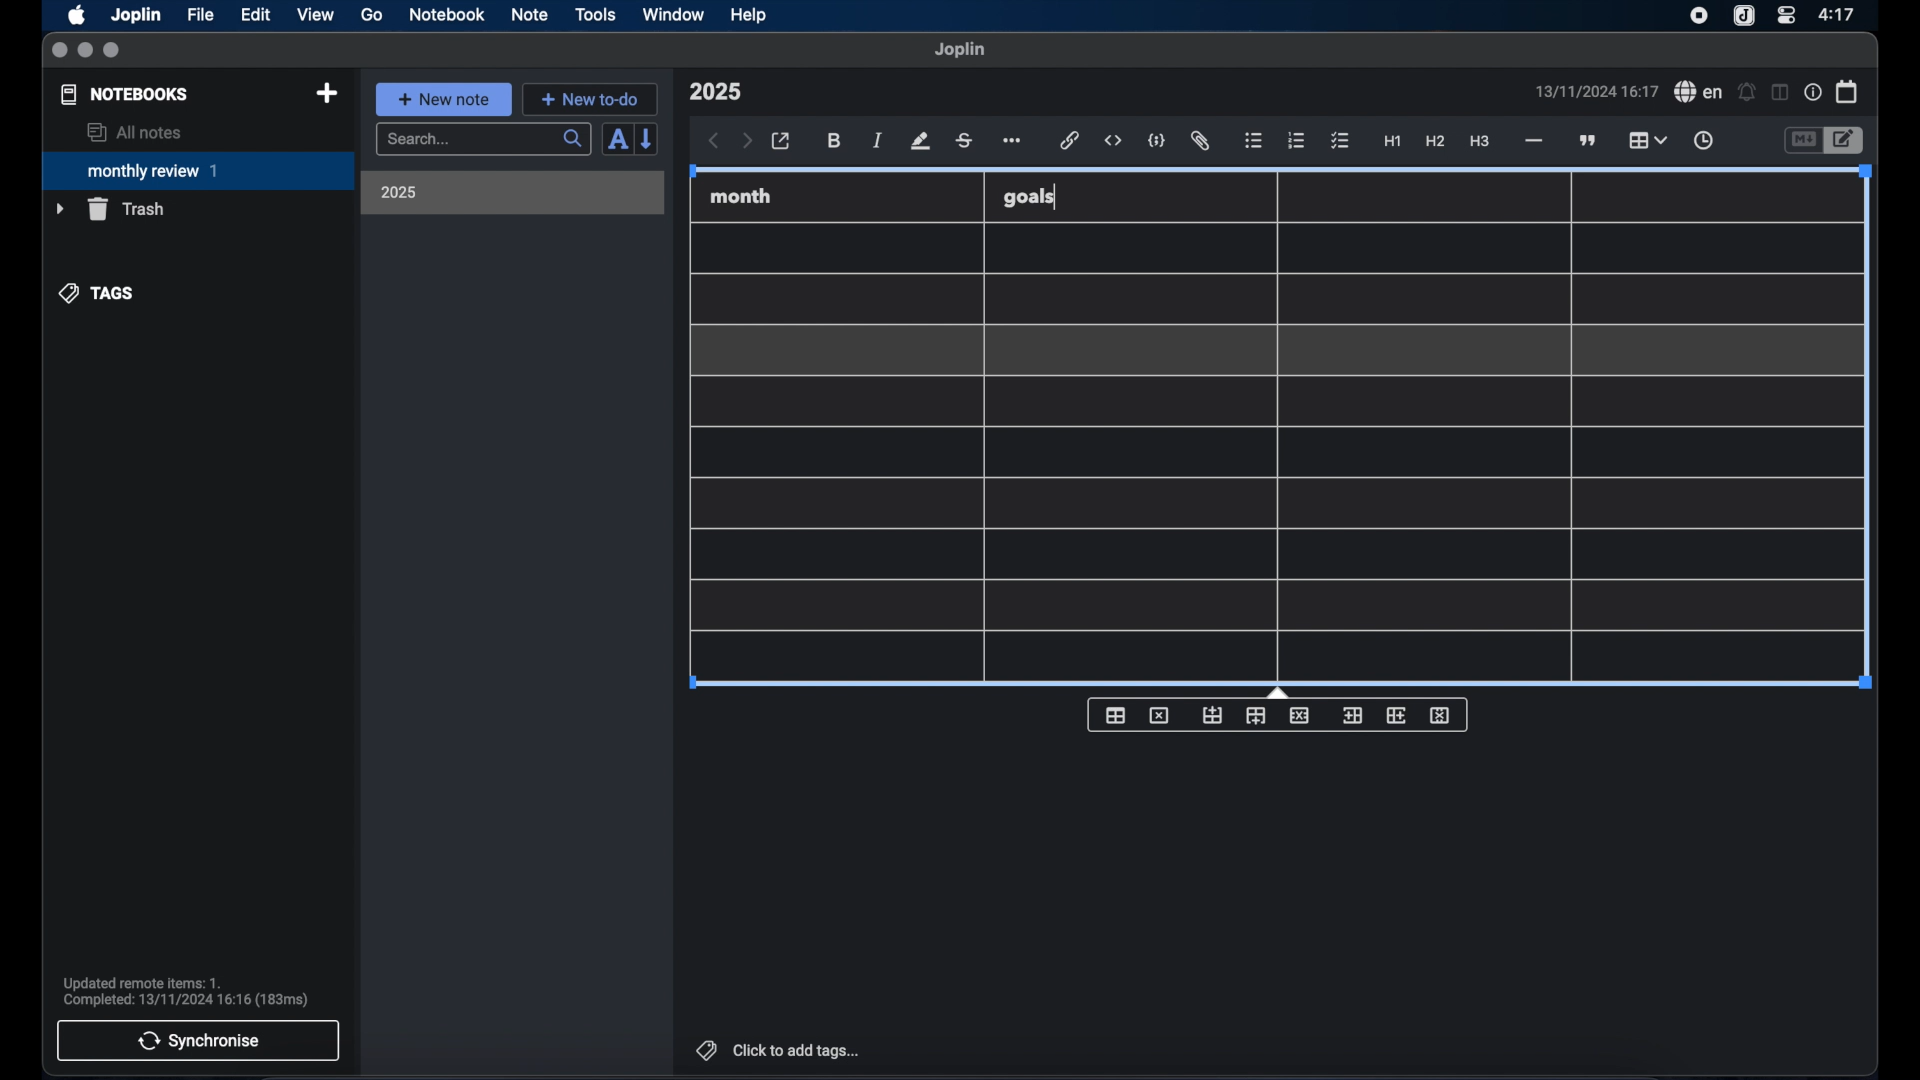  What do you see at coordinates (674, 14) in the screenshot?
I see `window` at bounding box center [674, 14].